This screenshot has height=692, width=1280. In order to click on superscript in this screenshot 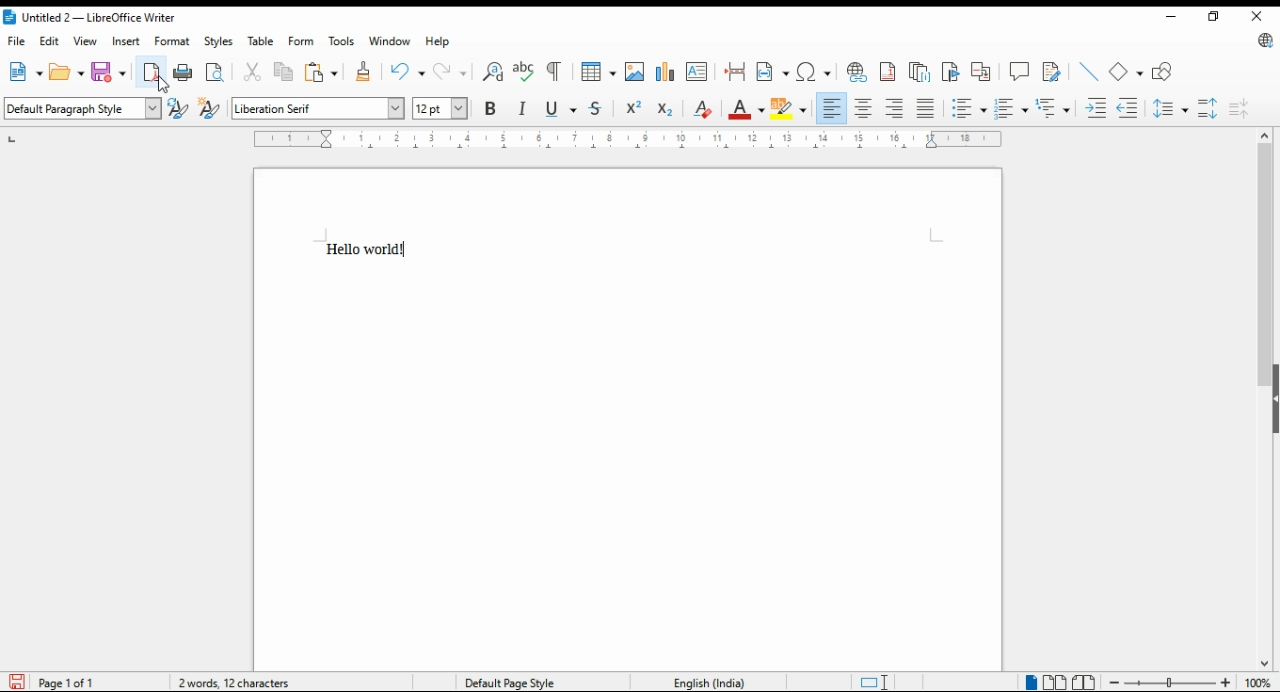, I will do `click(632, 111)`.